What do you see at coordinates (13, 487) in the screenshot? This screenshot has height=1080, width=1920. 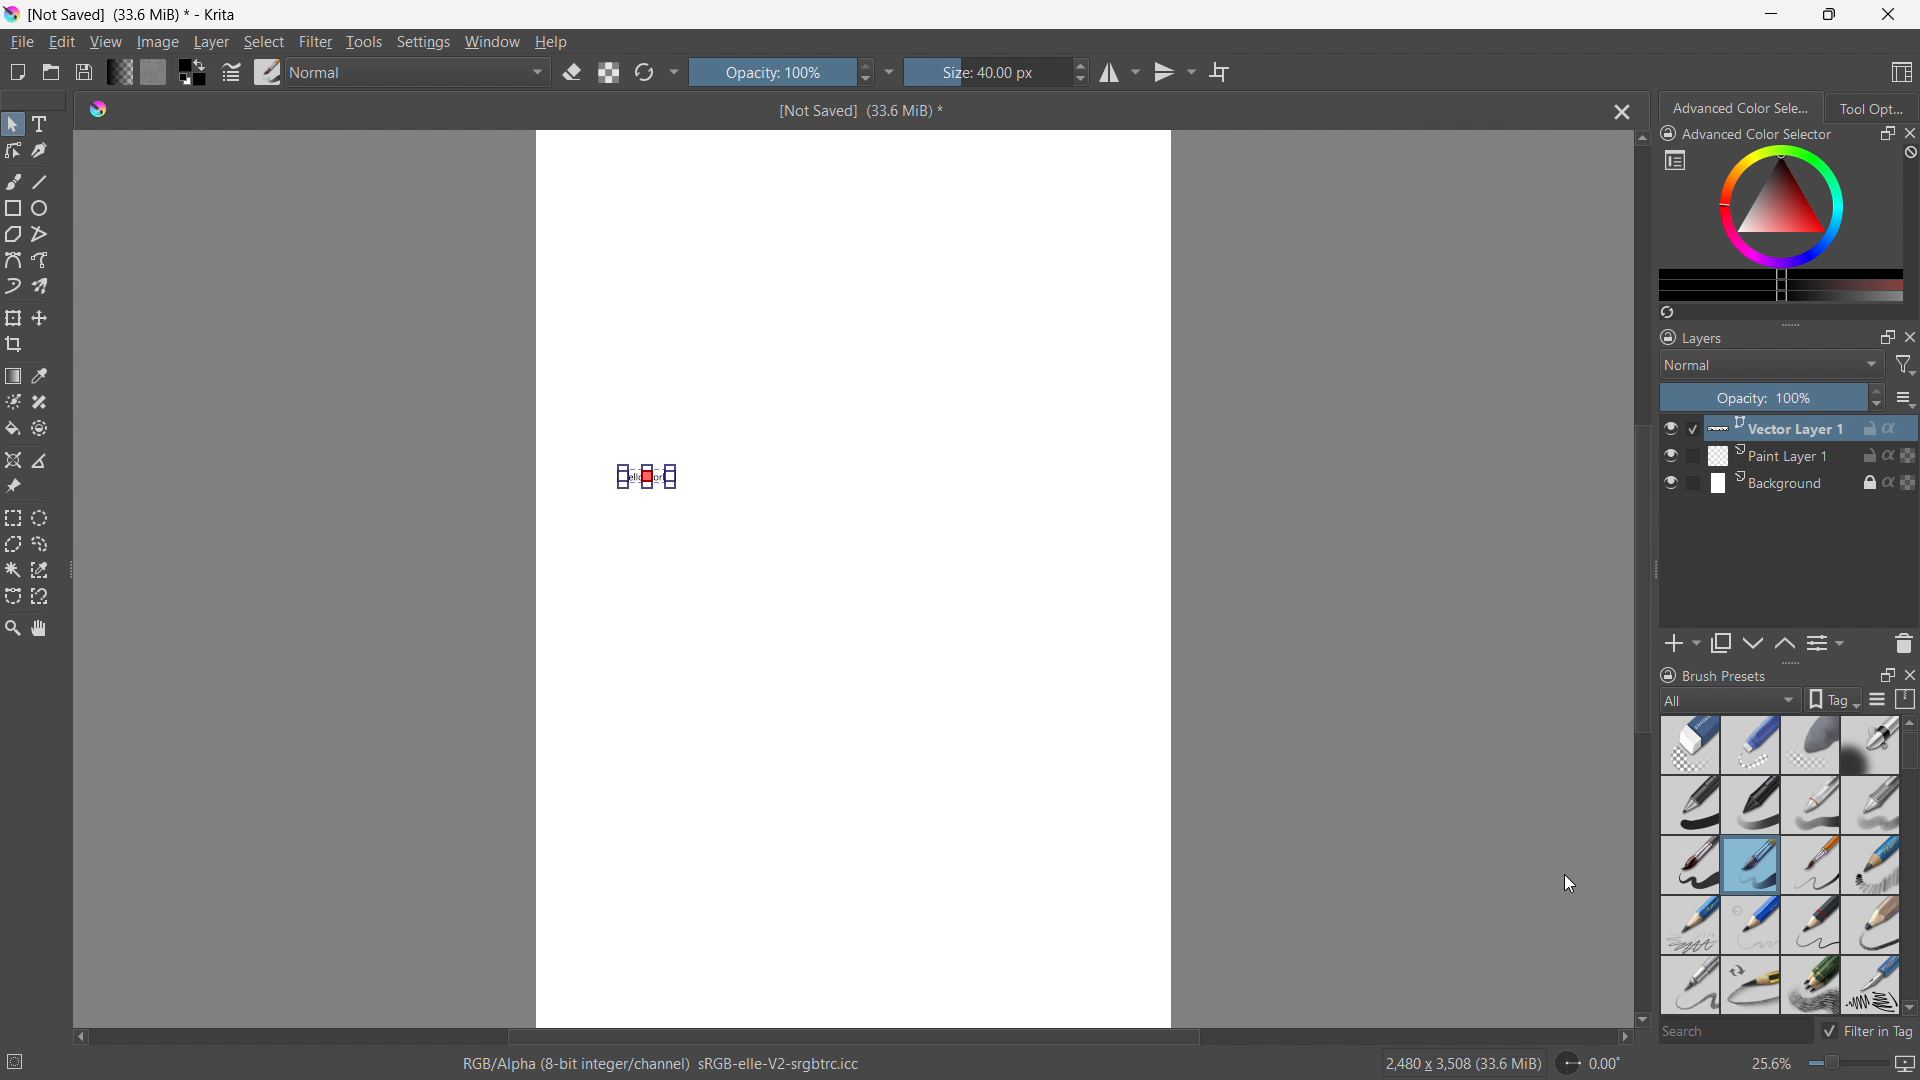 I see `reference images tool` at bounding box center [13, 487].